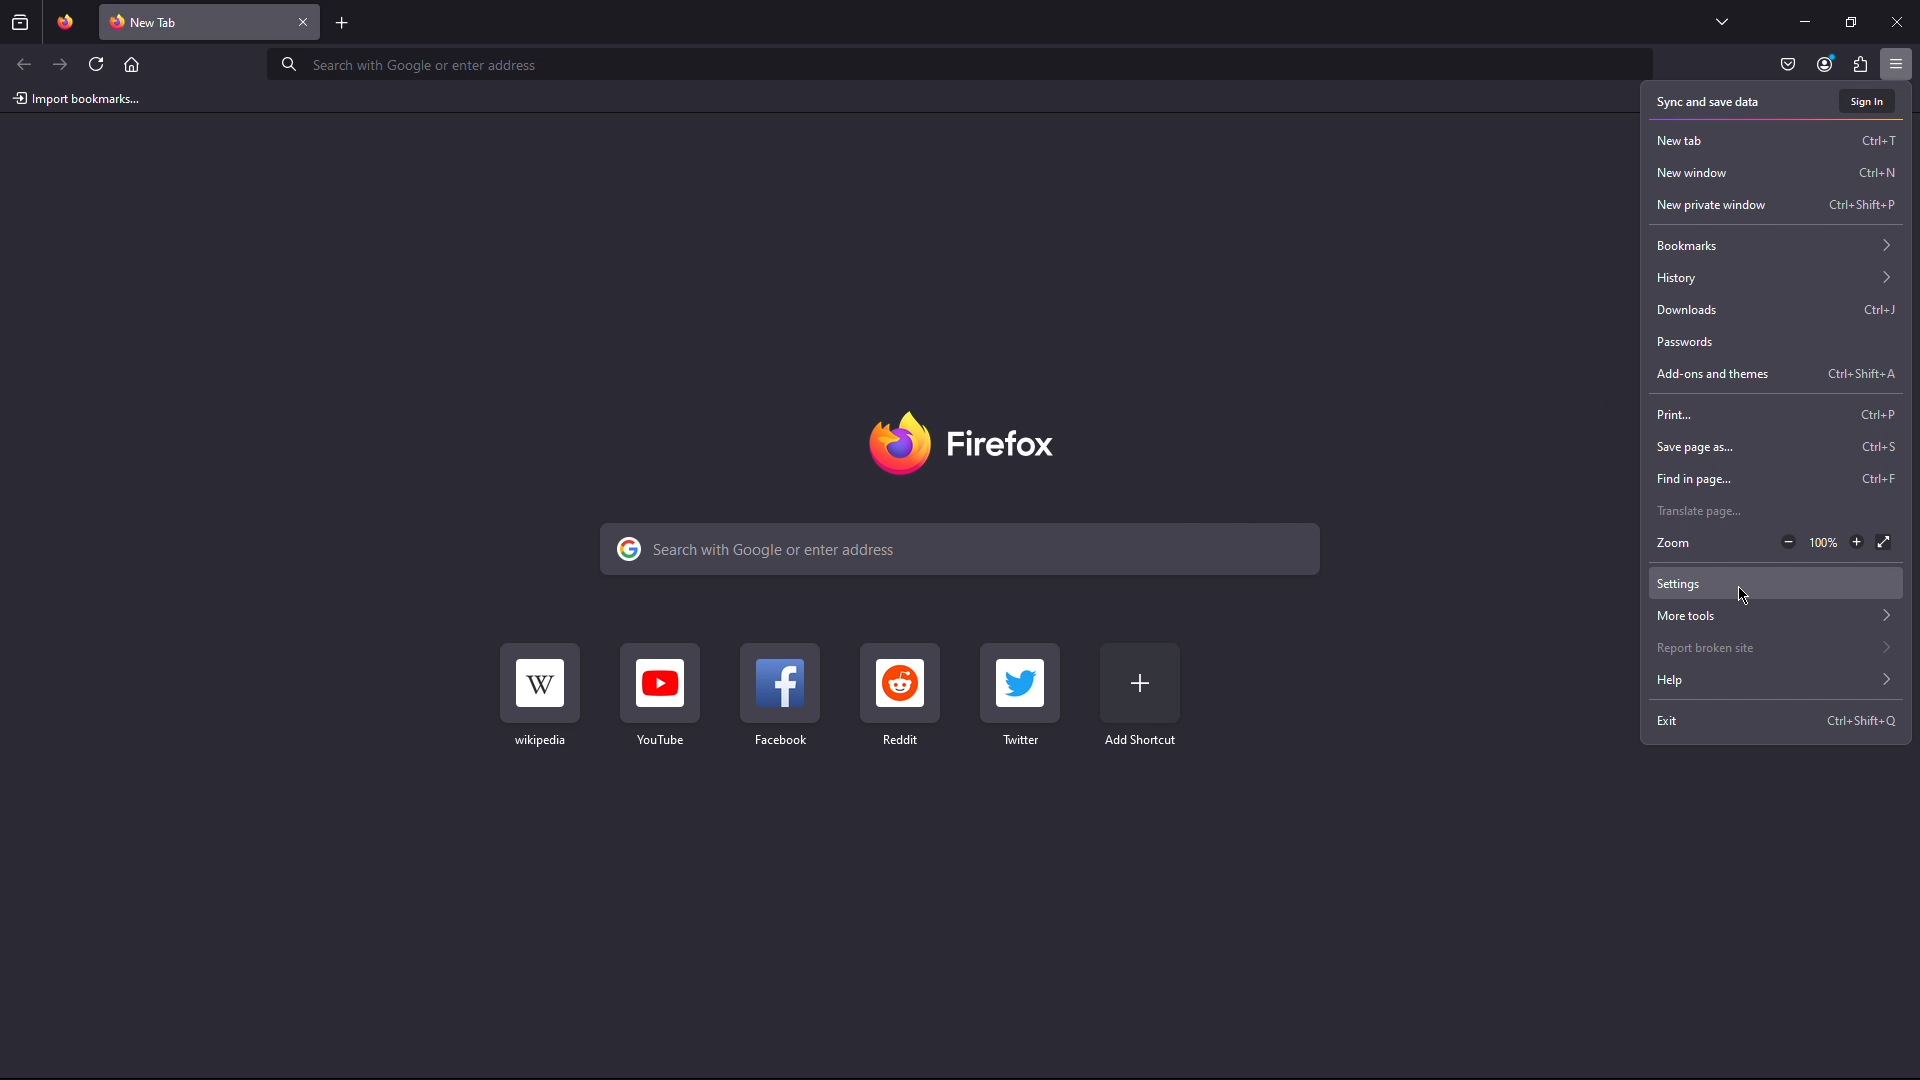 Image resolution: width=1920 pixels, height=1080 pixels. What do you see at coordinates (901, 695) in the screenshot?
I see `Reddit` at bounding box center [901, 695].